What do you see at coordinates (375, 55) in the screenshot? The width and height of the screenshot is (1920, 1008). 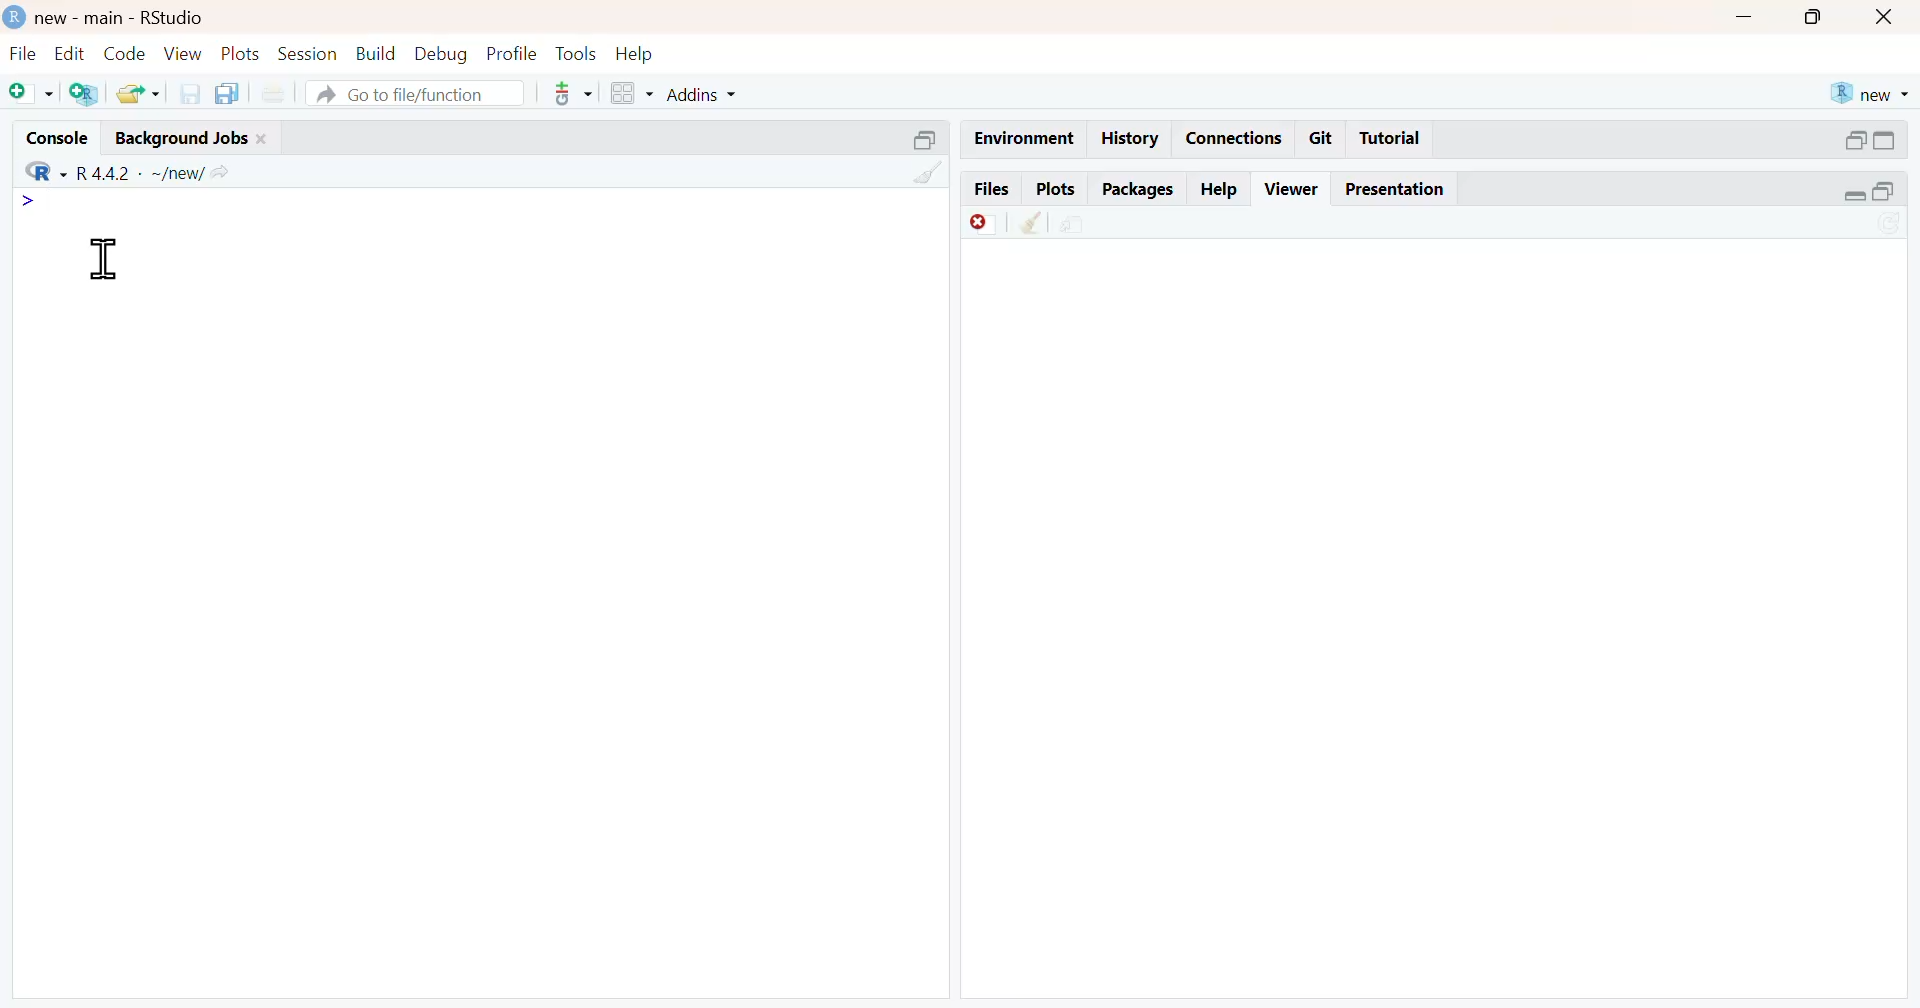 I see `build` at bounding box center [375, 55].